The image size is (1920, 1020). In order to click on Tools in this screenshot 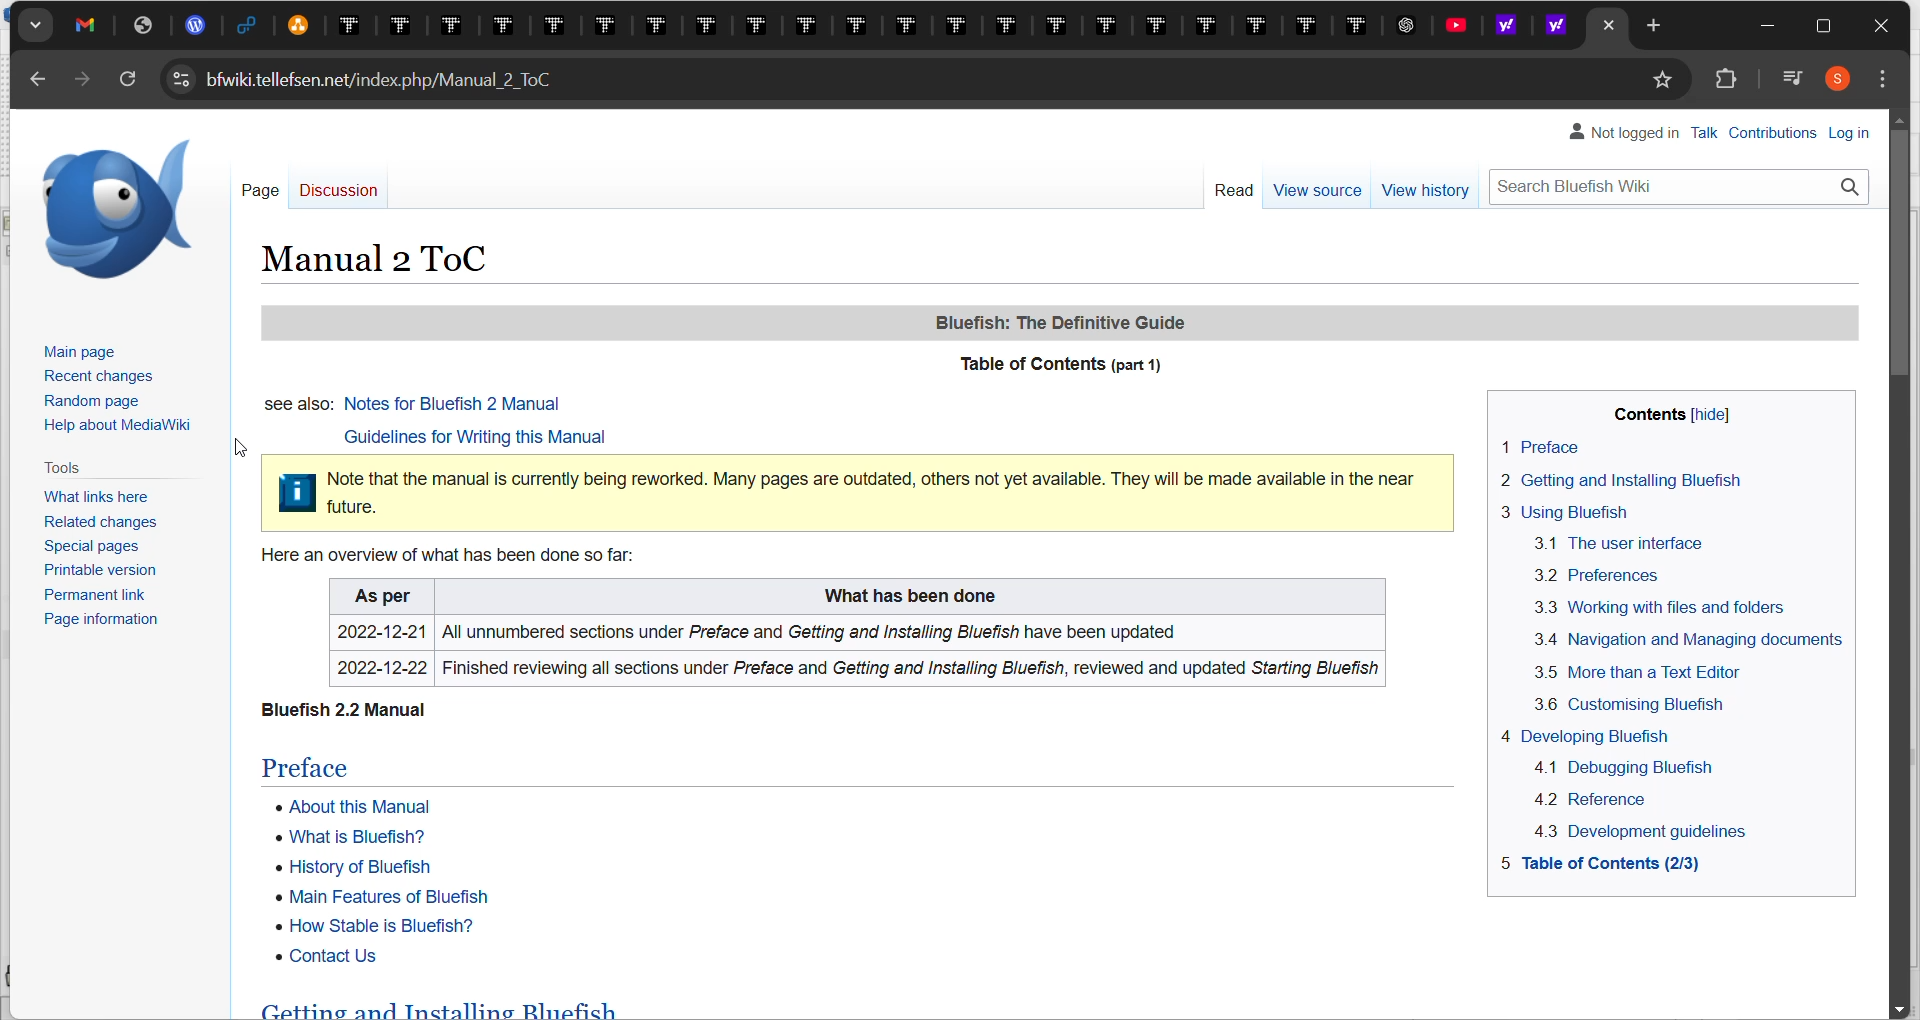, I will do `click(59, 465)`.